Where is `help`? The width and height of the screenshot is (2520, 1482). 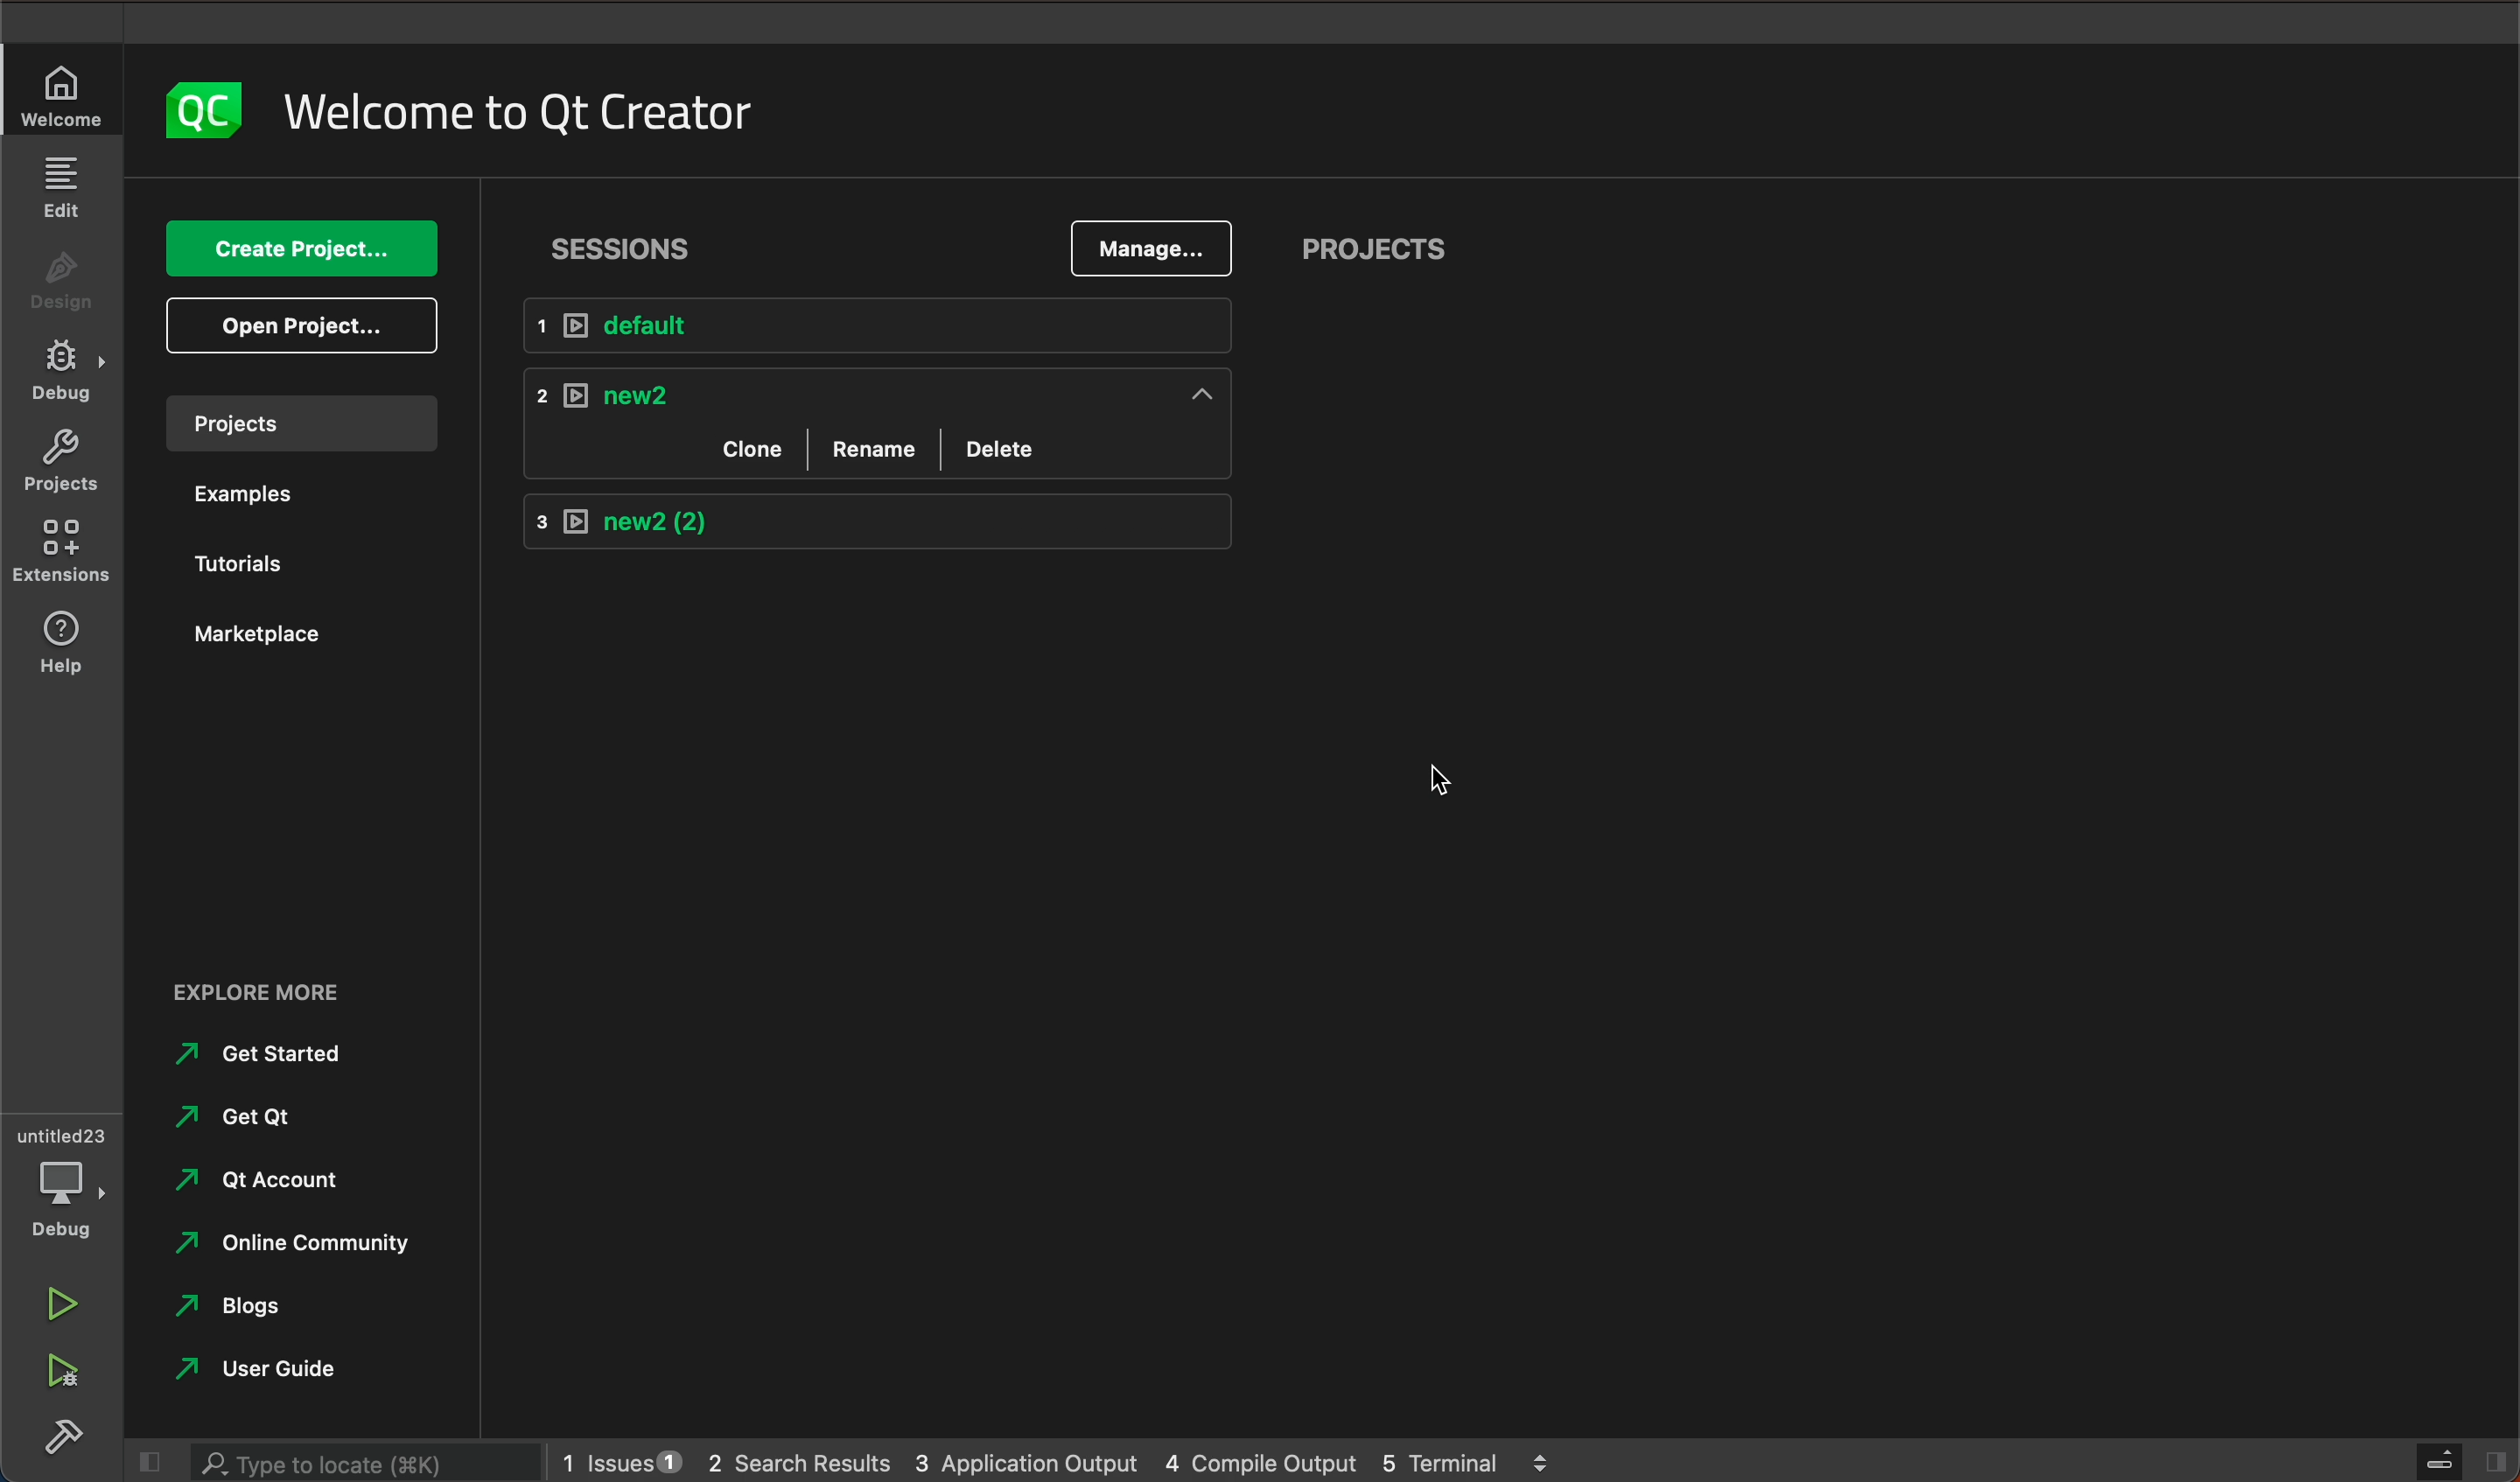
help is located at coordinates (62, 649).